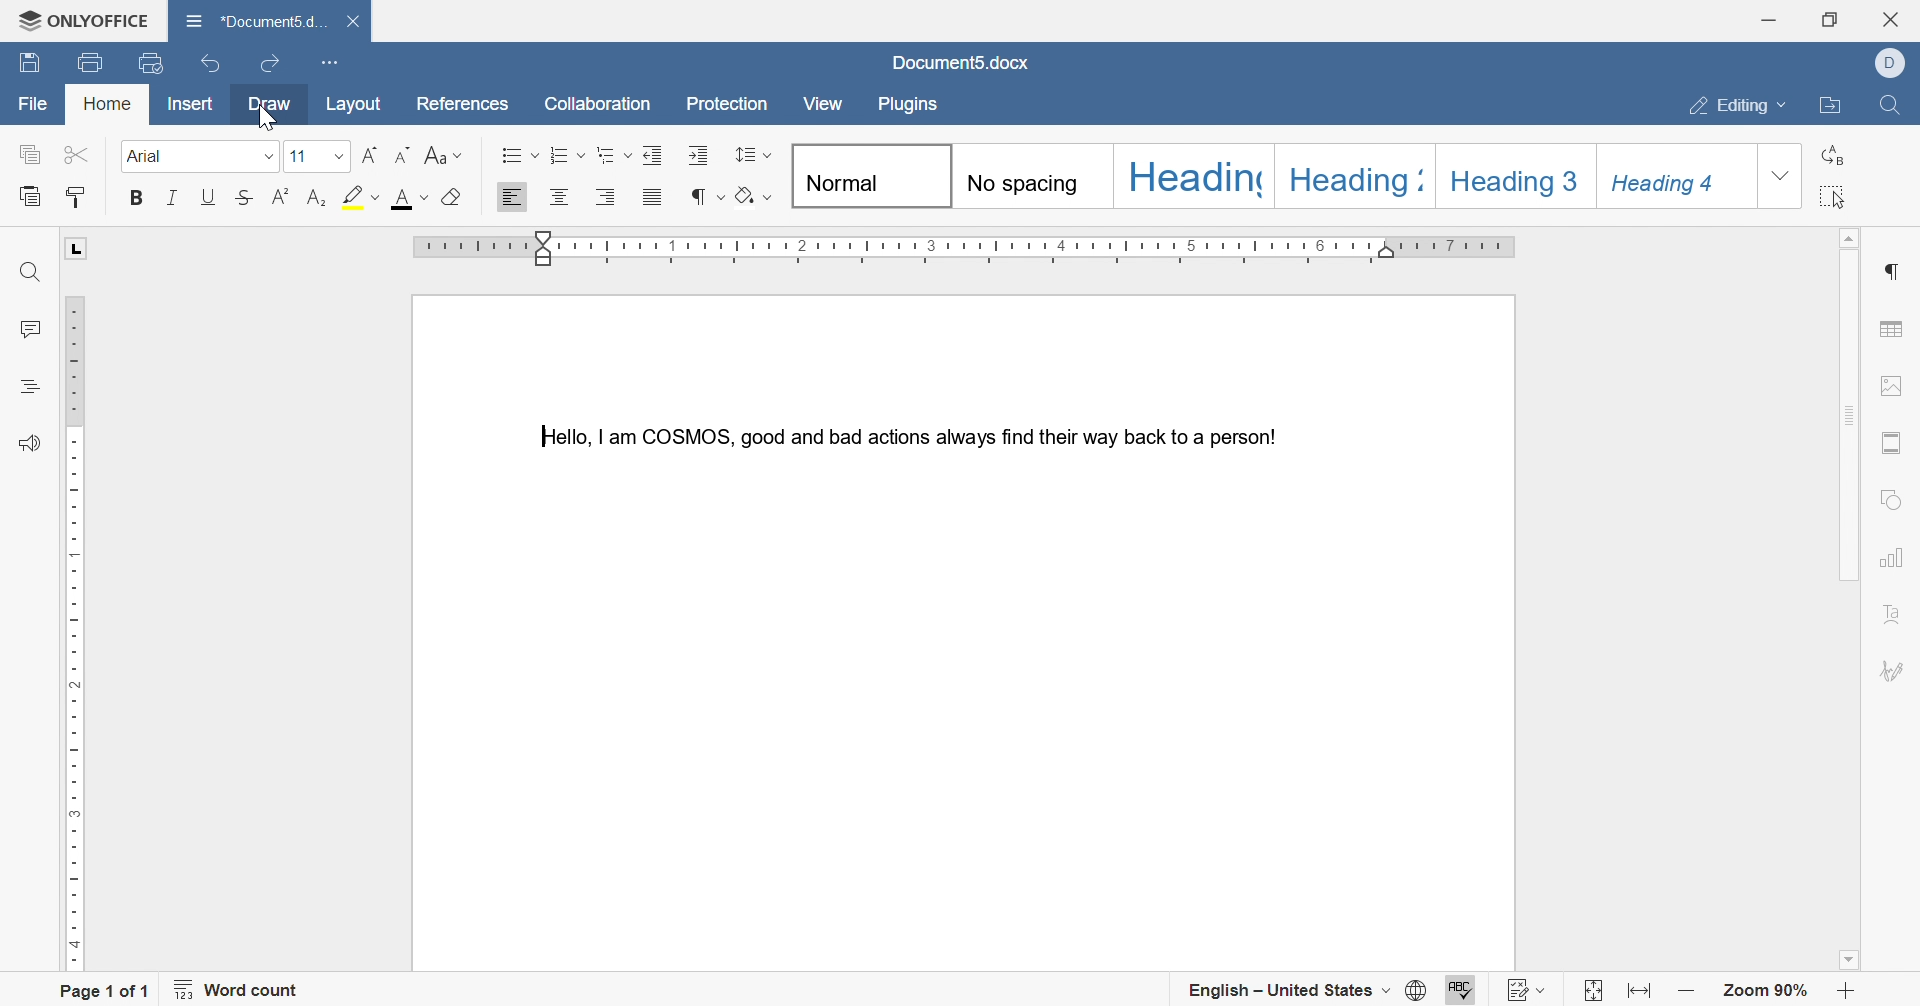 Image resolution: width=1920 pixels, height=1006 pixels. I want to click on scroll bar, so click(1848, 412).